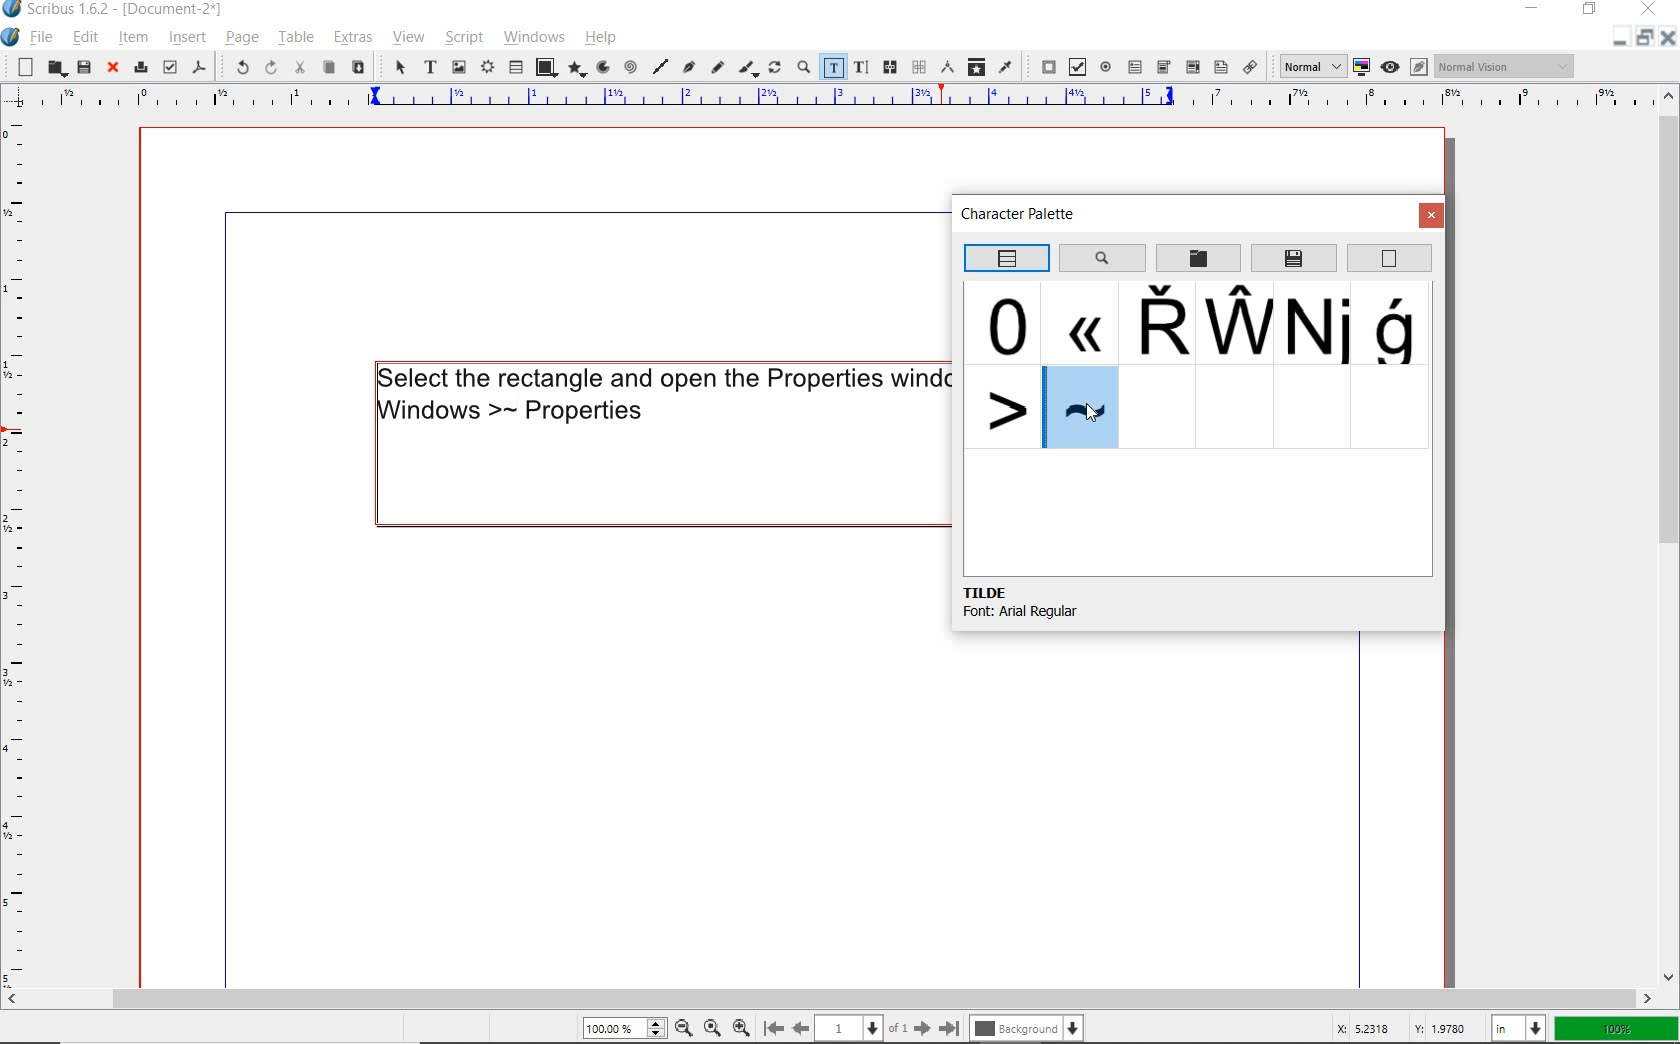  What do you see at coordinates (83, 67) in the screenshot?
I see `save` at bounding box center [83, 67].